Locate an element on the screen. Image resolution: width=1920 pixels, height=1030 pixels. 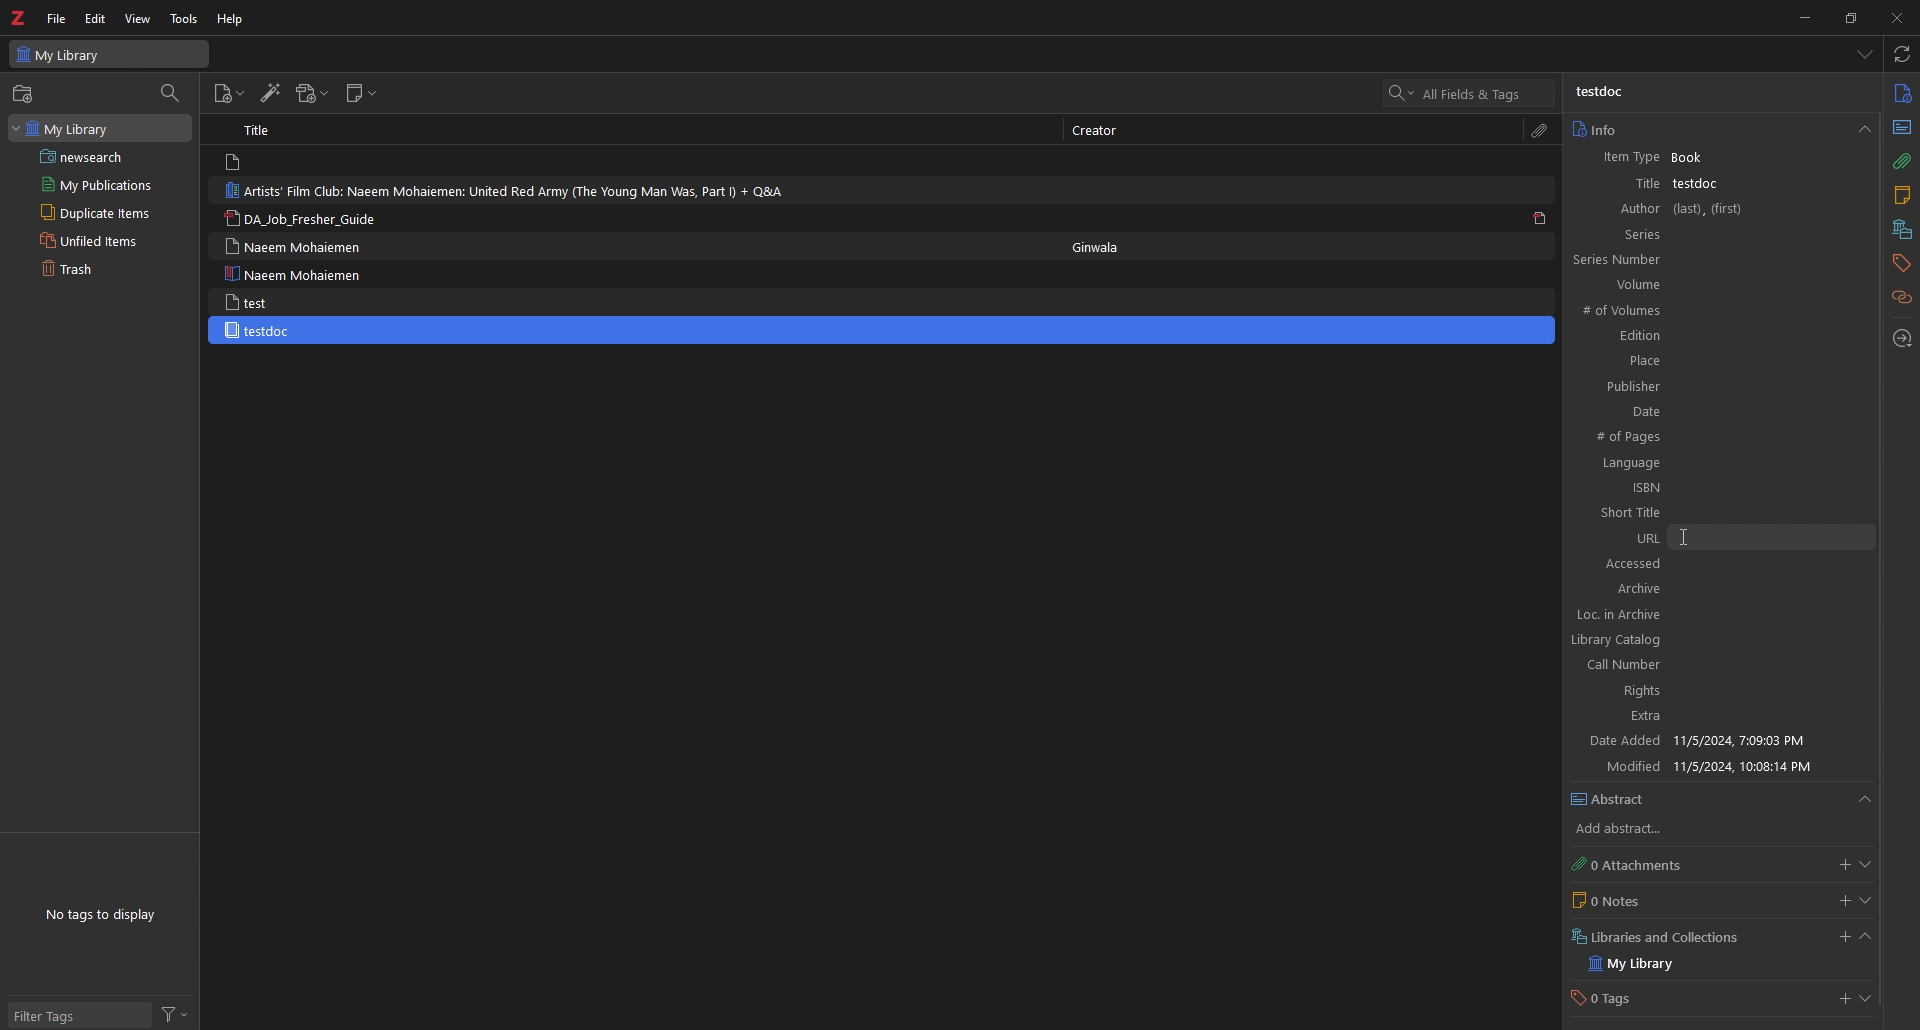
view is located at coordinates (138, 18).